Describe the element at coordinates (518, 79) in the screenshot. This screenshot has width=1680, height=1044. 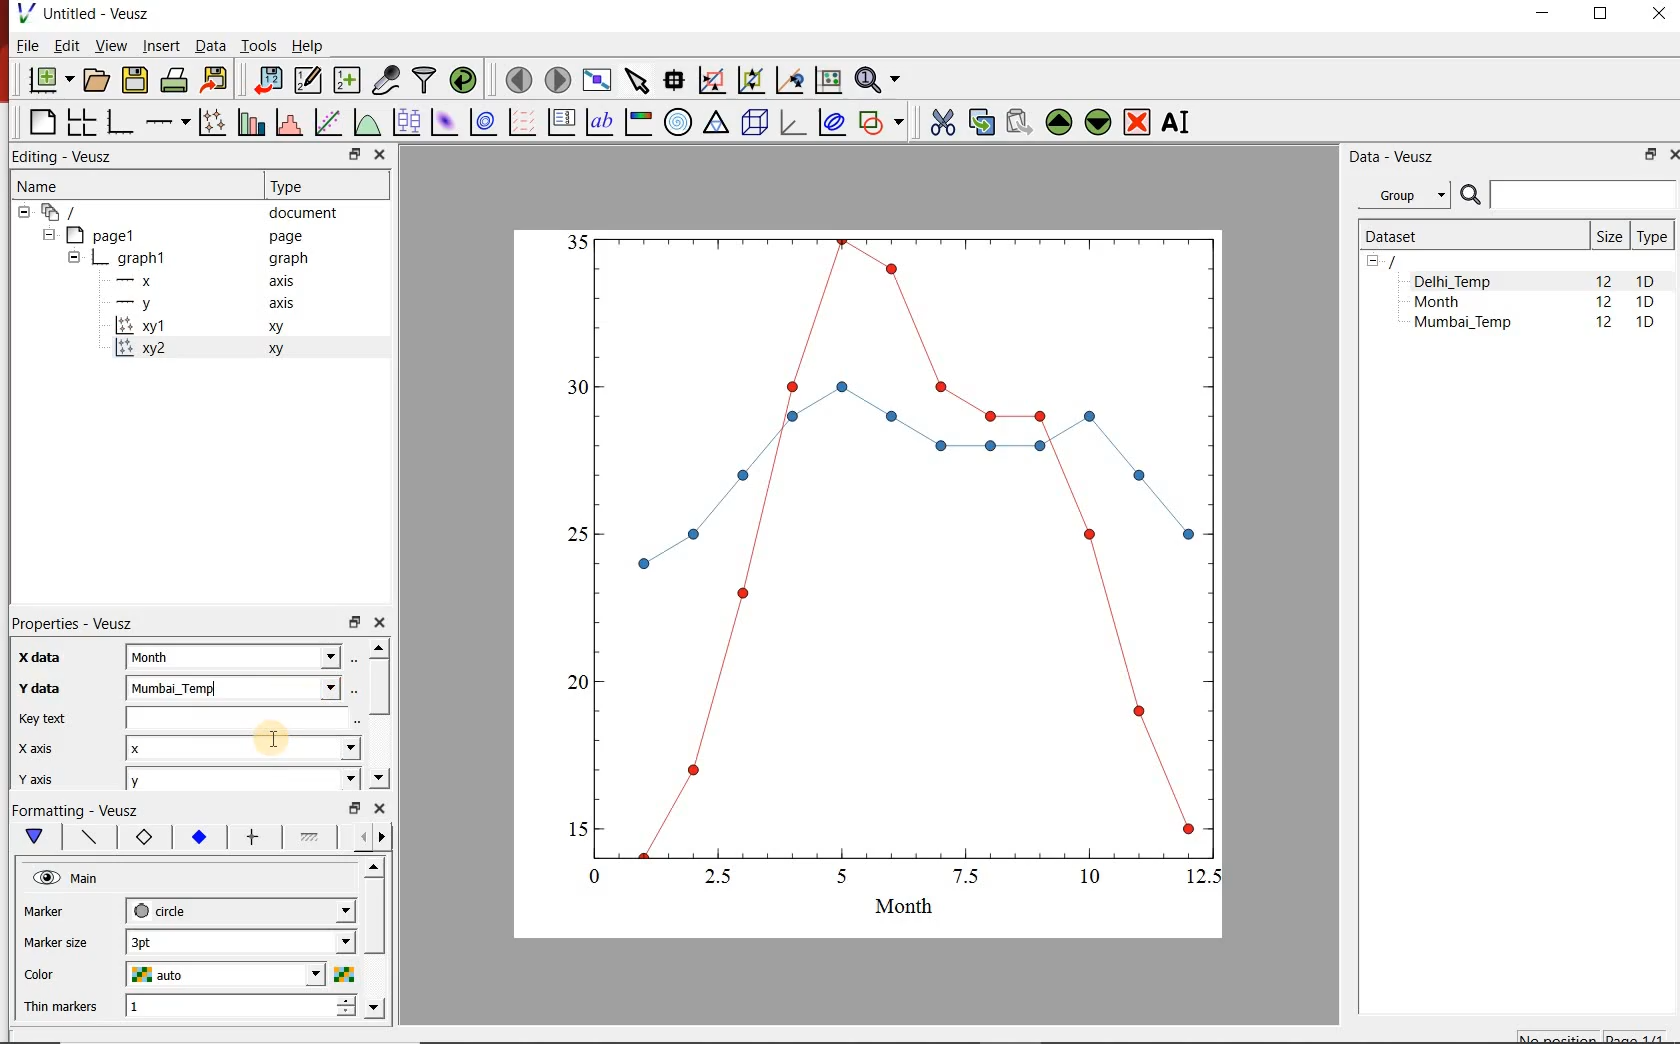
I see `move to the previous page` at that location.